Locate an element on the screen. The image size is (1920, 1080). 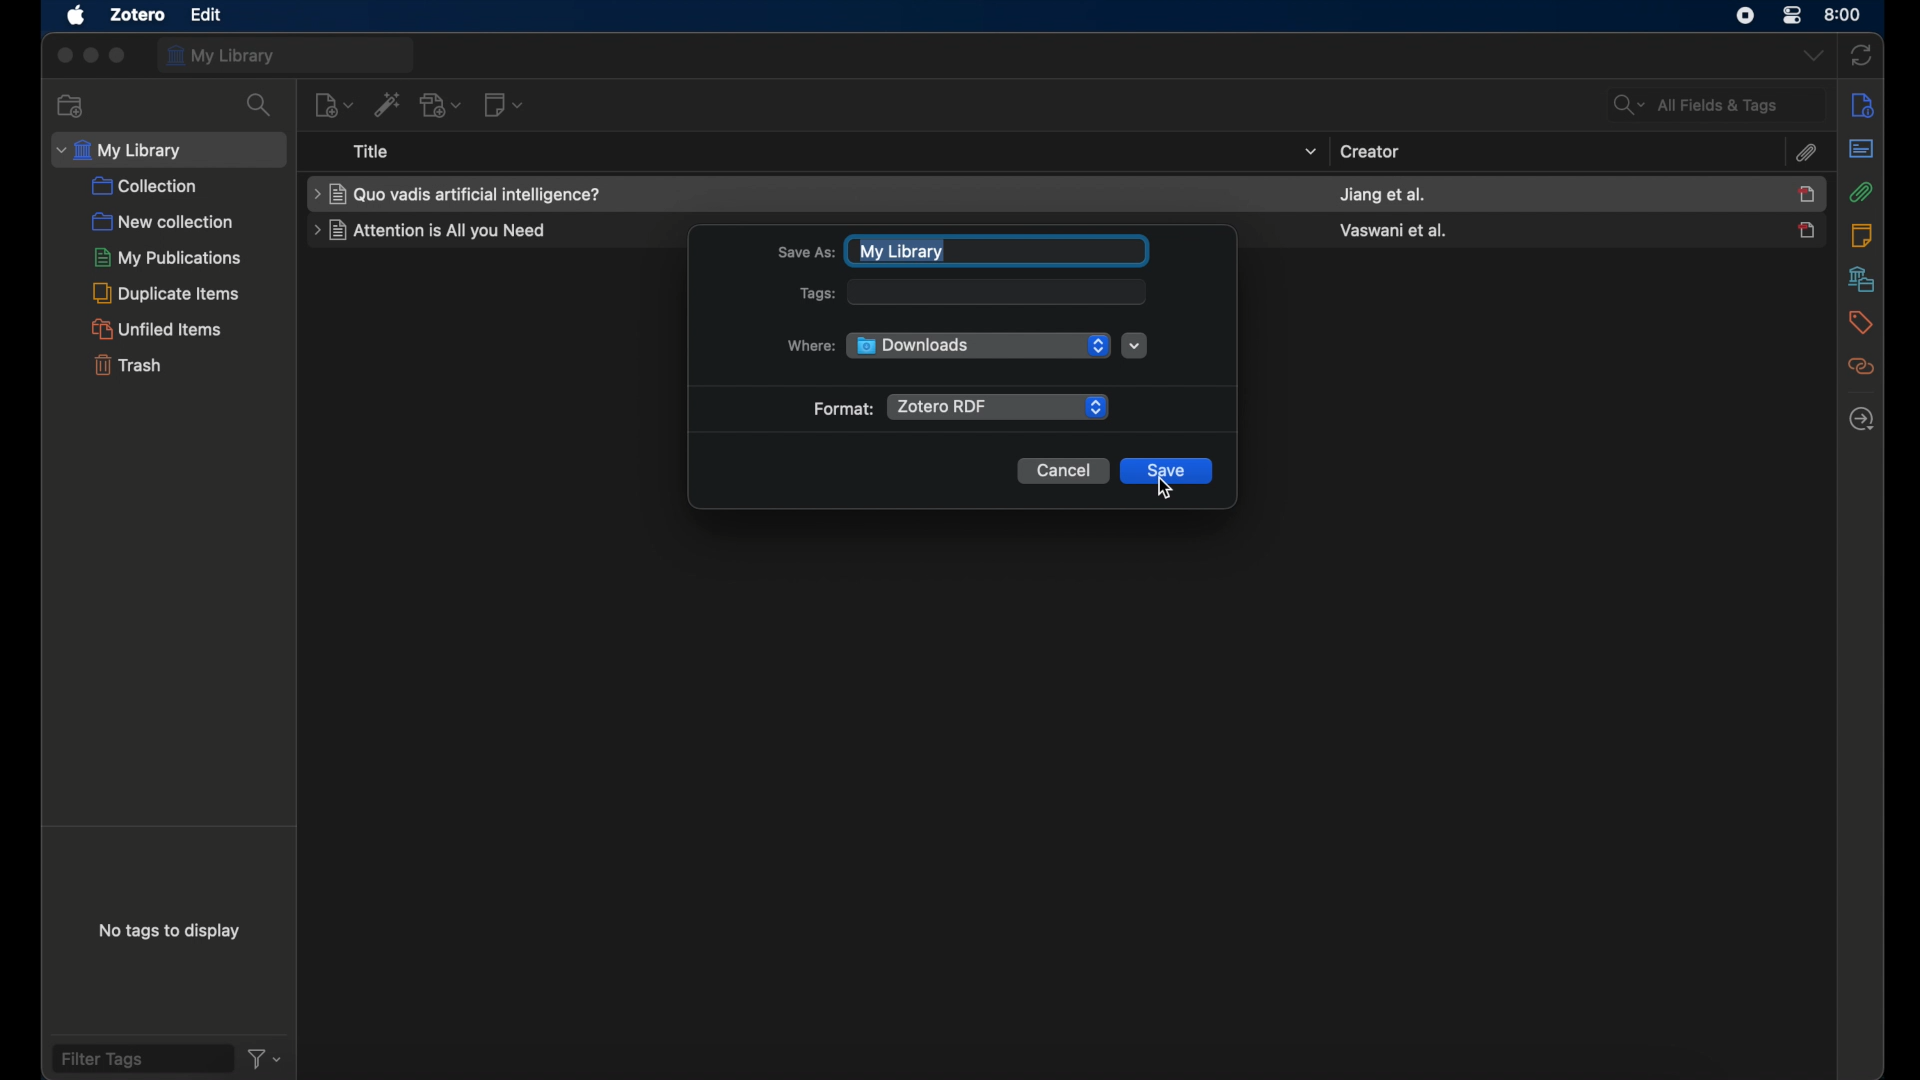
cursor is located at coordinates (1170, 490).